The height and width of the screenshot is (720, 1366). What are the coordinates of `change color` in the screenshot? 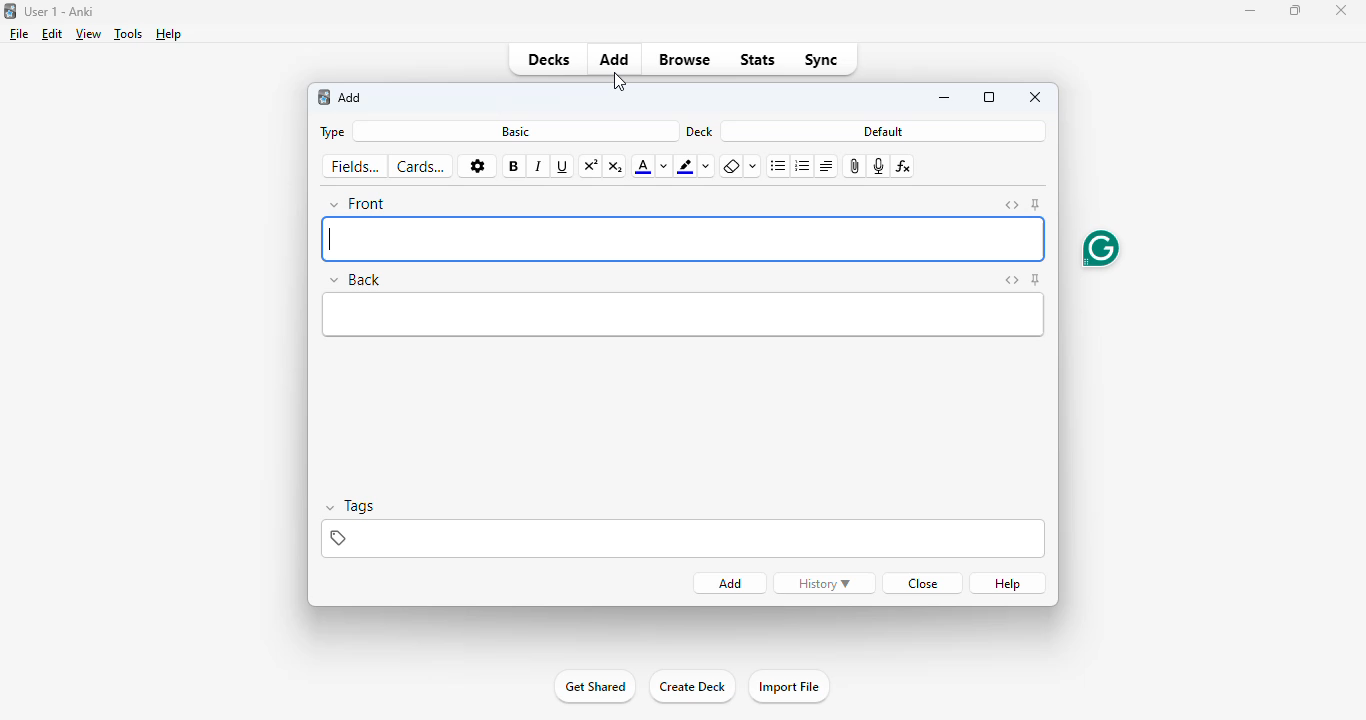 It's located at (664, 166).